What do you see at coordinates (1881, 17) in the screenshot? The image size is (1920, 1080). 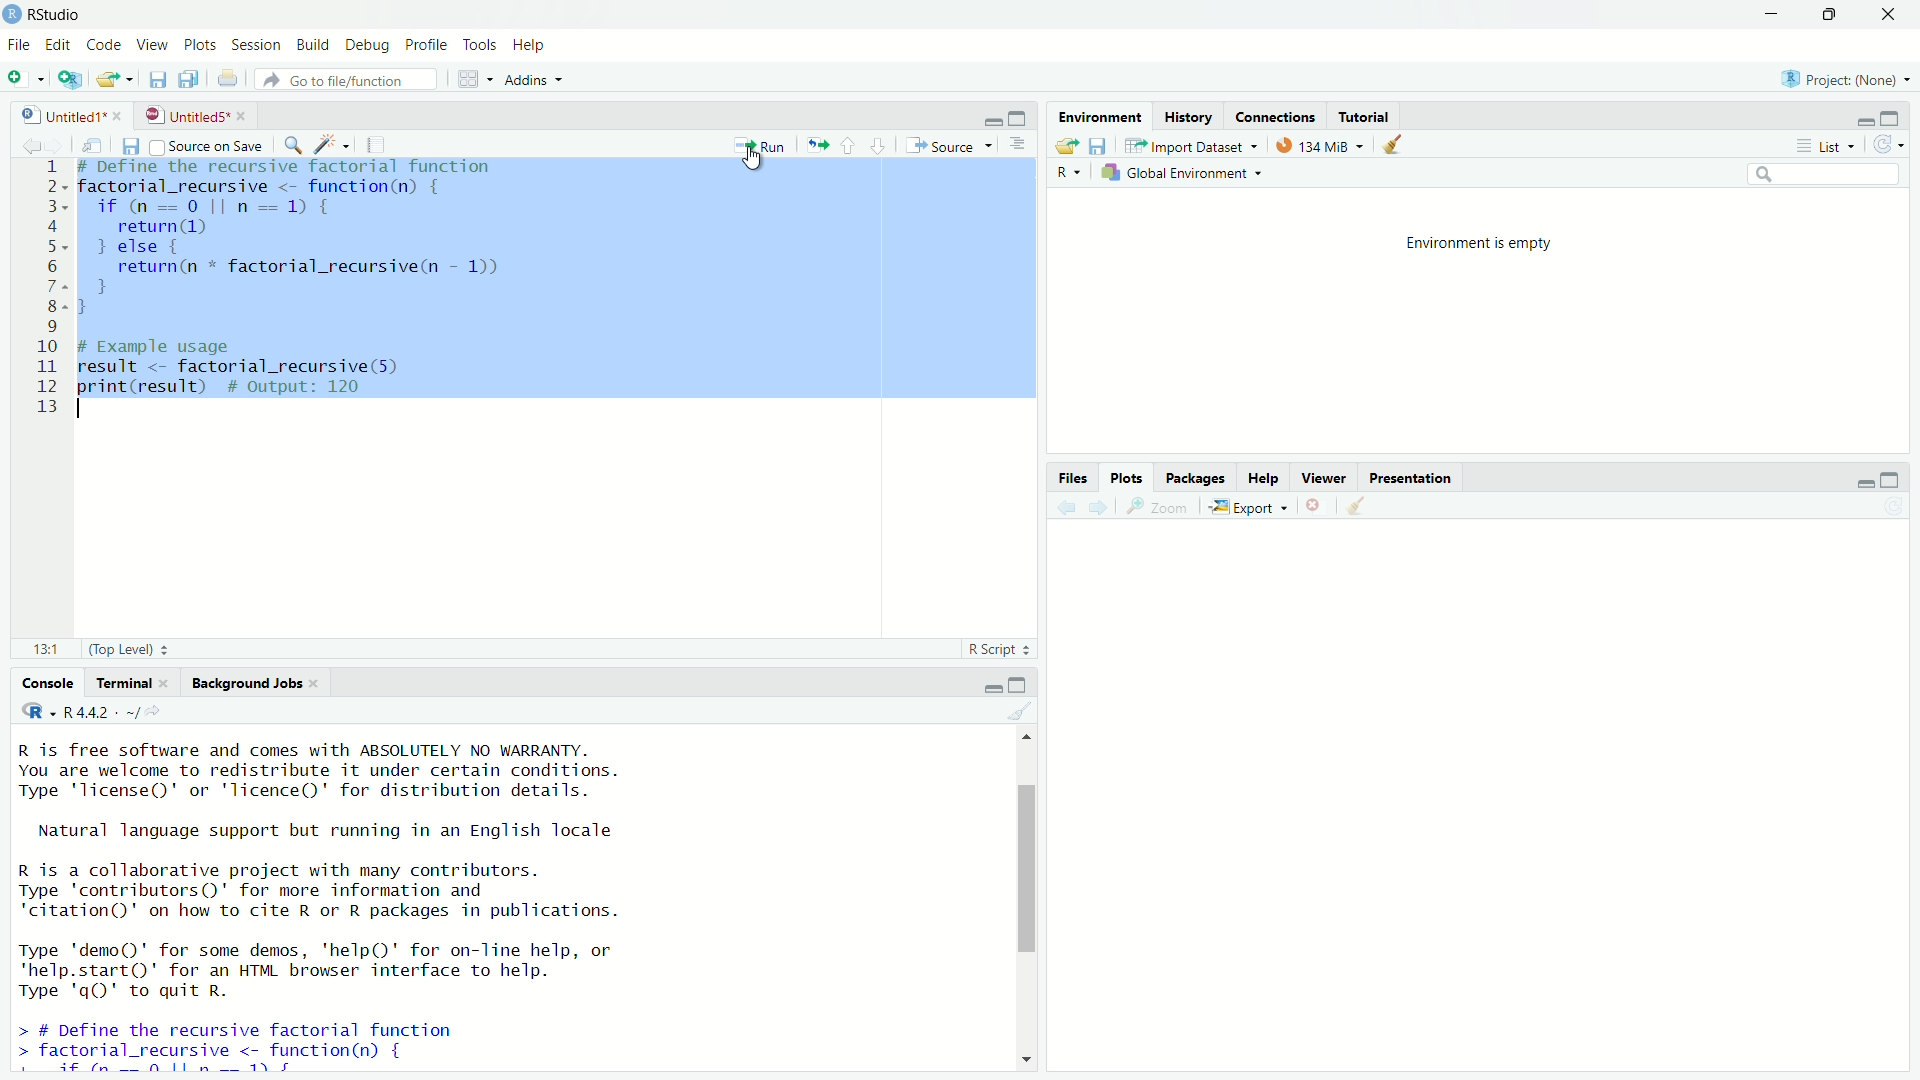 I see `Close` at bounding box center [1881, 17].